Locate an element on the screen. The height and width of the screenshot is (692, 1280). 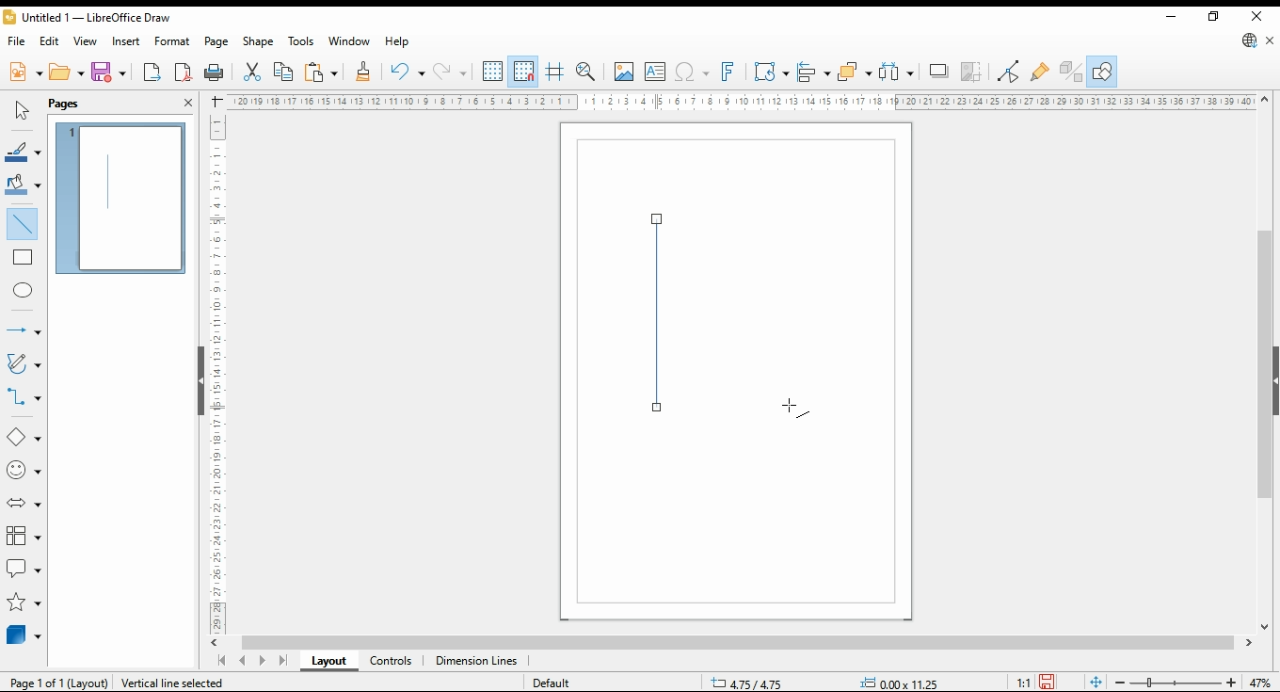
next page is located at coordinates (266, 661).